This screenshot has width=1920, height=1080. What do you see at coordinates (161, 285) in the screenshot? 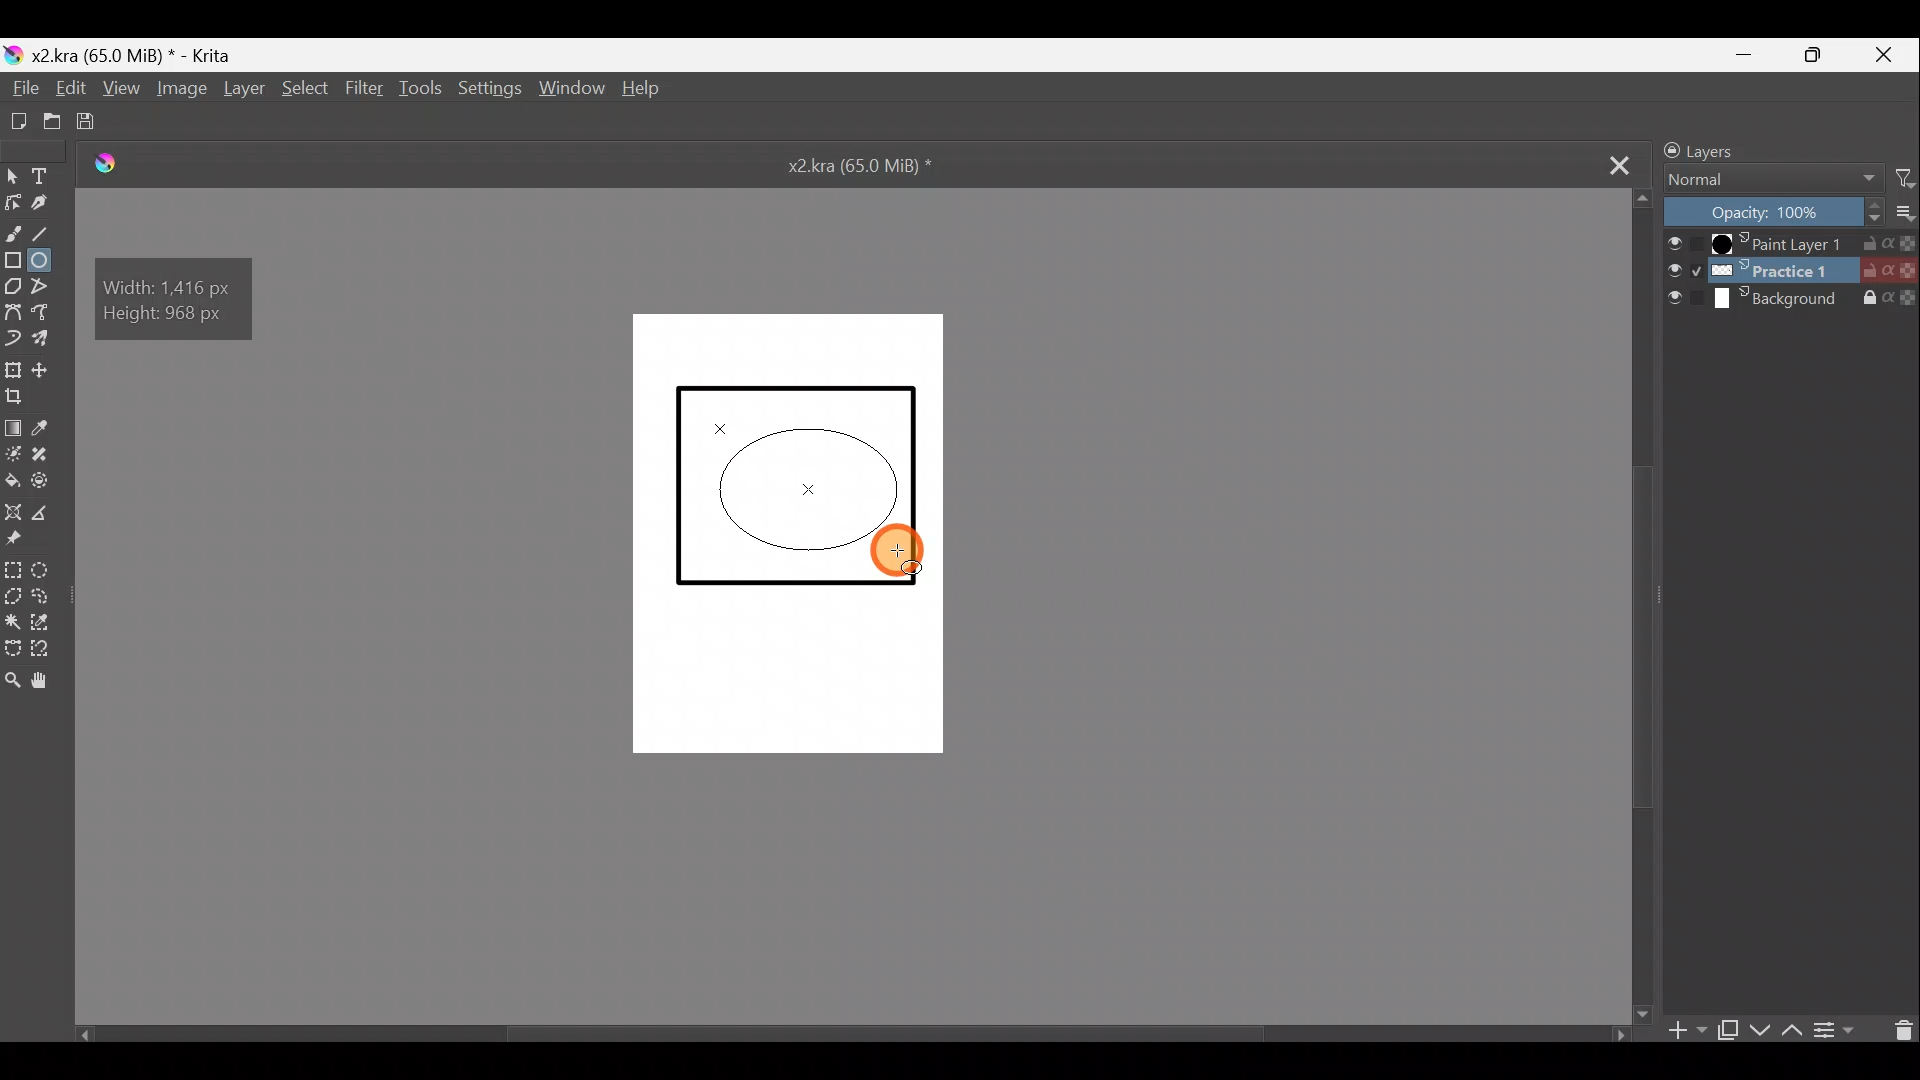
I see `Width:0px` at bounding box center [161, 285].